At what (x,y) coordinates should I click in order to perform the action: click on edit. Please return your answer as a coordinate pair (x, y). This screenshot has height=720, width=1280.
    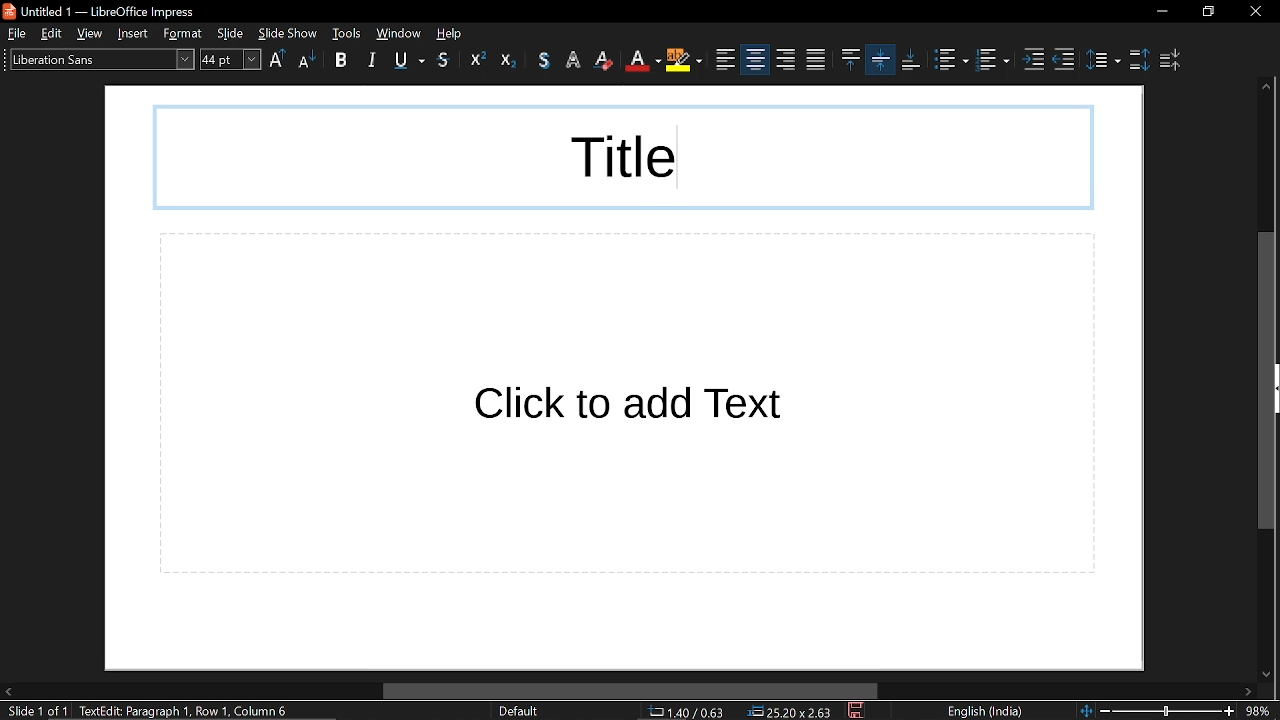
    Looking at the image, I should click on (54, 34).